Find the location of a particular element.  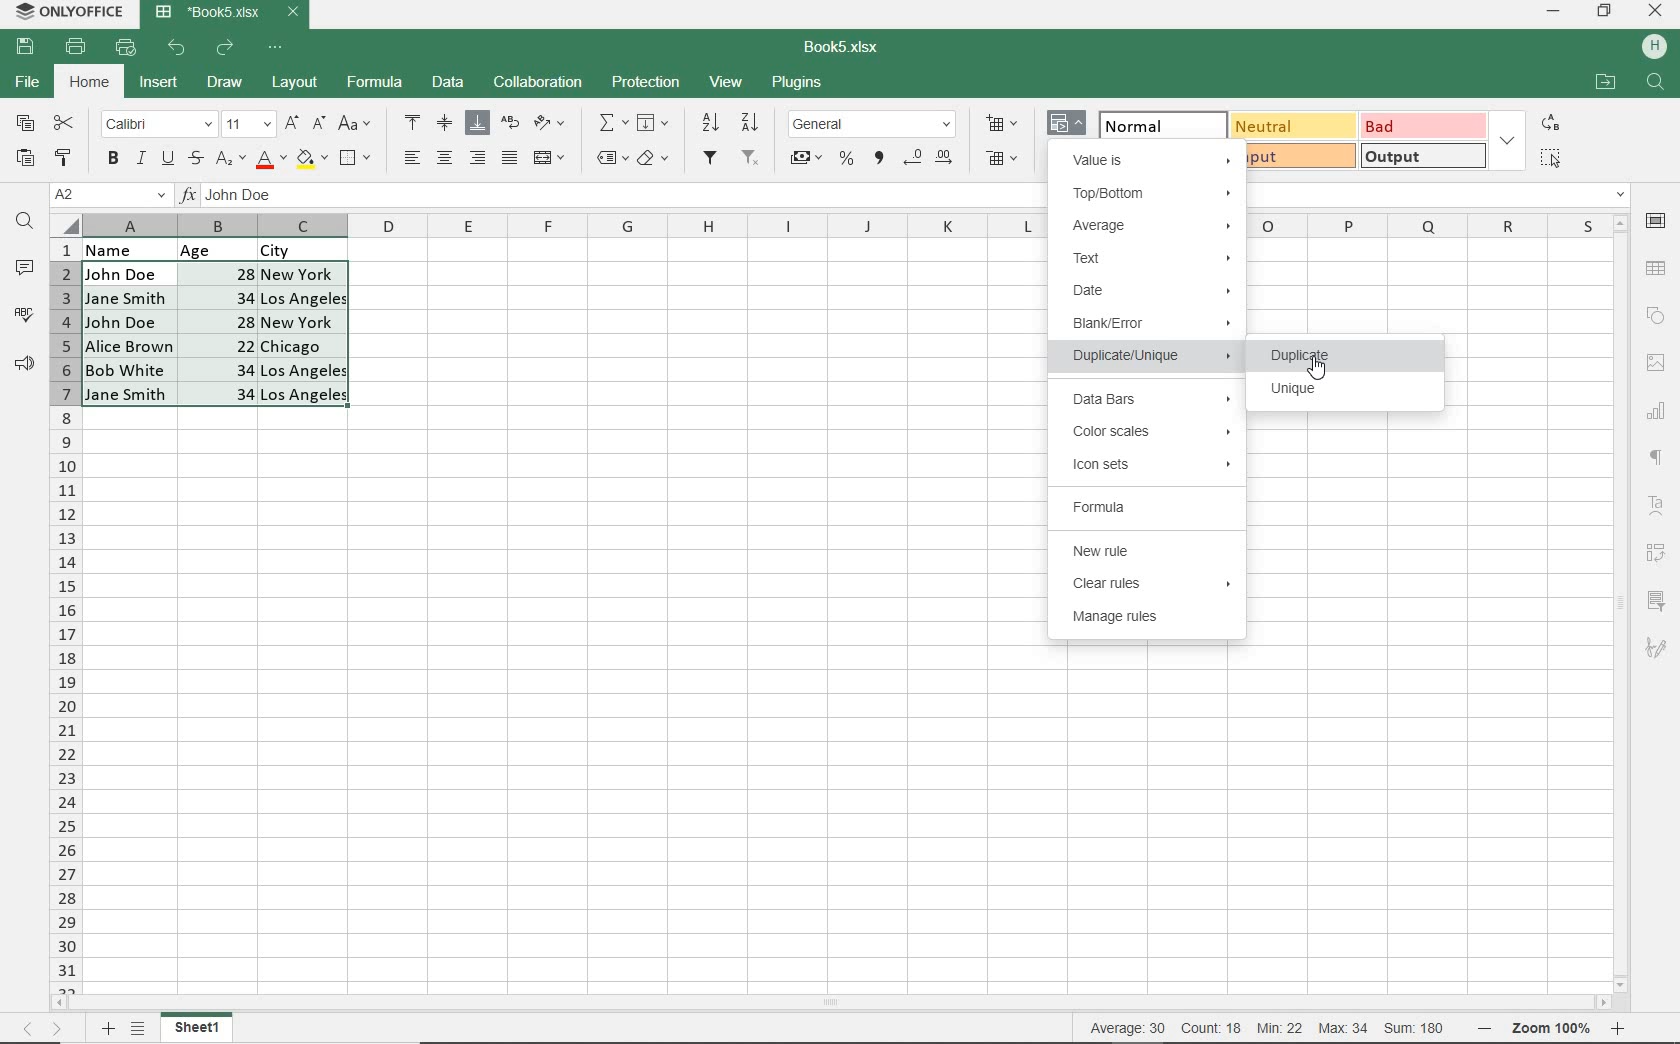

OUTPUT is located at coordinates (1422, 155).